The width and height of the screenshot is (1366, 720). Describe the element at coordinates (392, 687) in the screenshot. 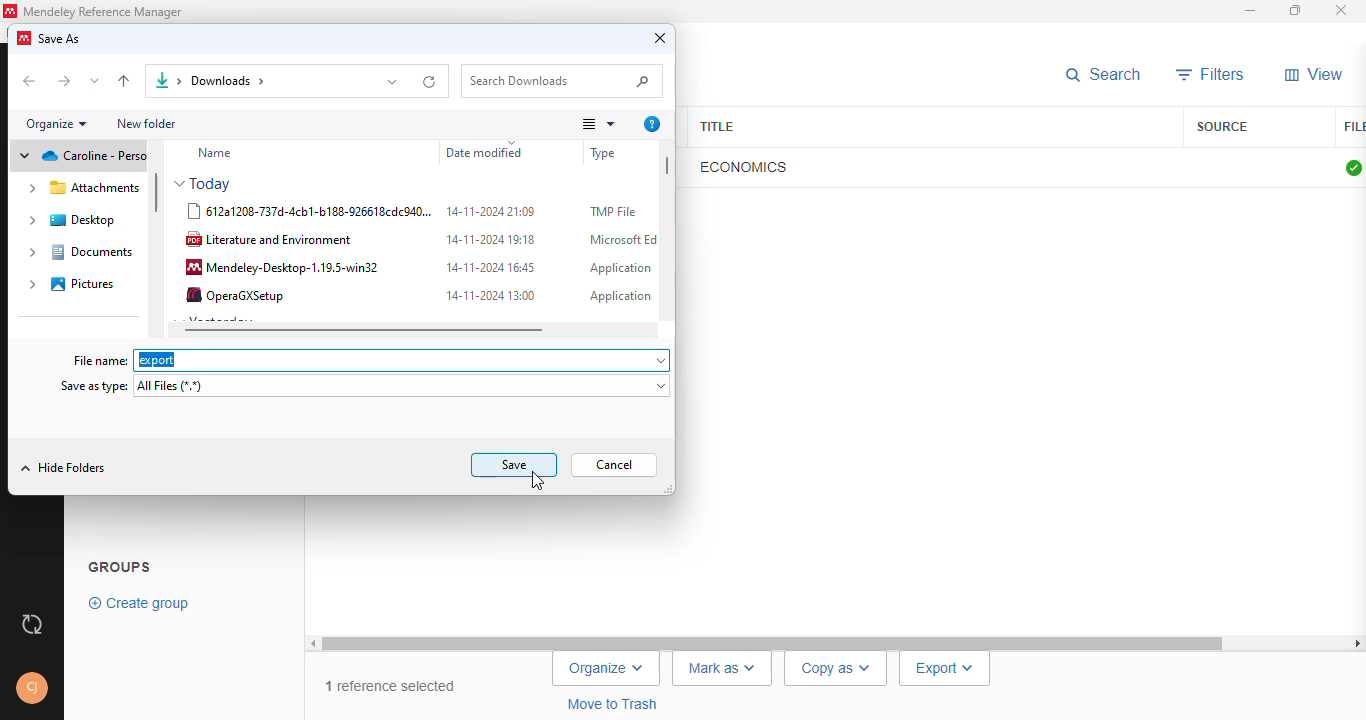

I see `1 reference selected` at that location.